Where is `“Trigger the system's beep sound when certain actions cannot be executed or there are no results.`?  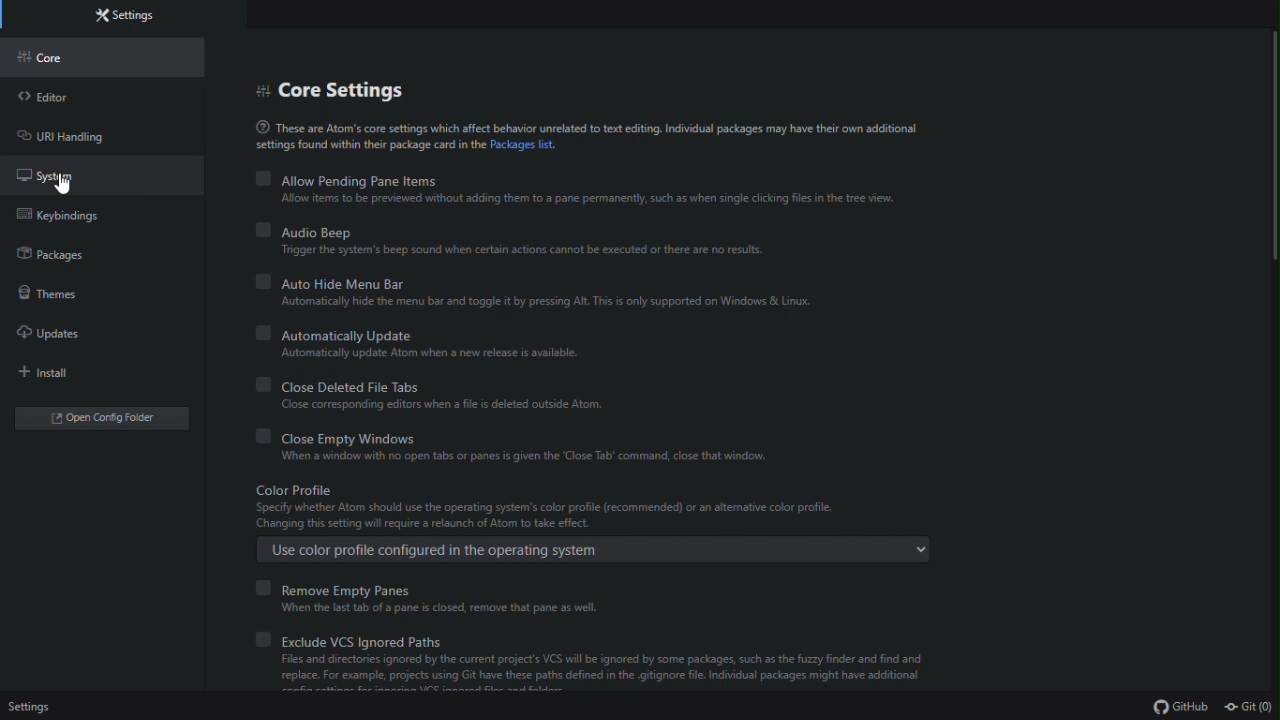 “Trigger the system's beep sound when certain actions cannot be executed or there are no results. is located at coordinates (536, 249).